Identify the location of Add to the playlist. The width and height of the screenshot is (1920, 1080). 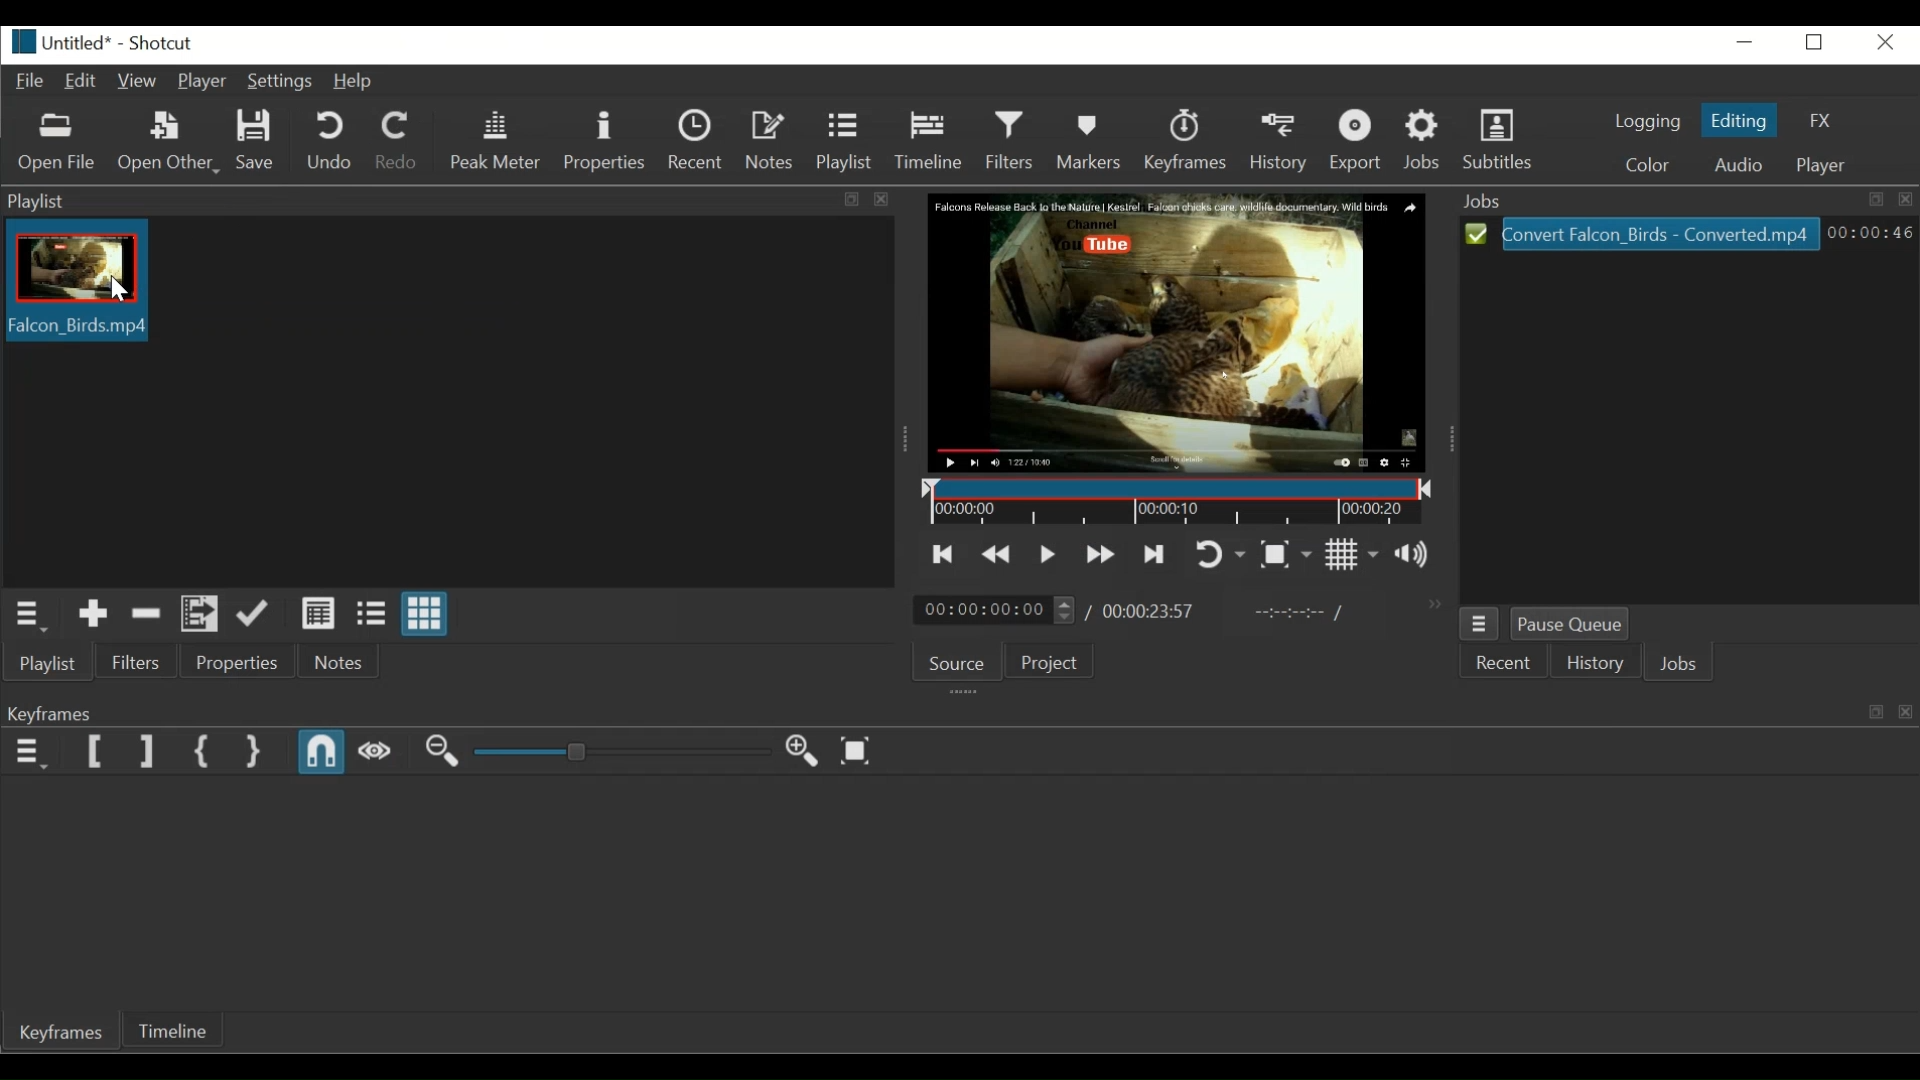
(94, 616).